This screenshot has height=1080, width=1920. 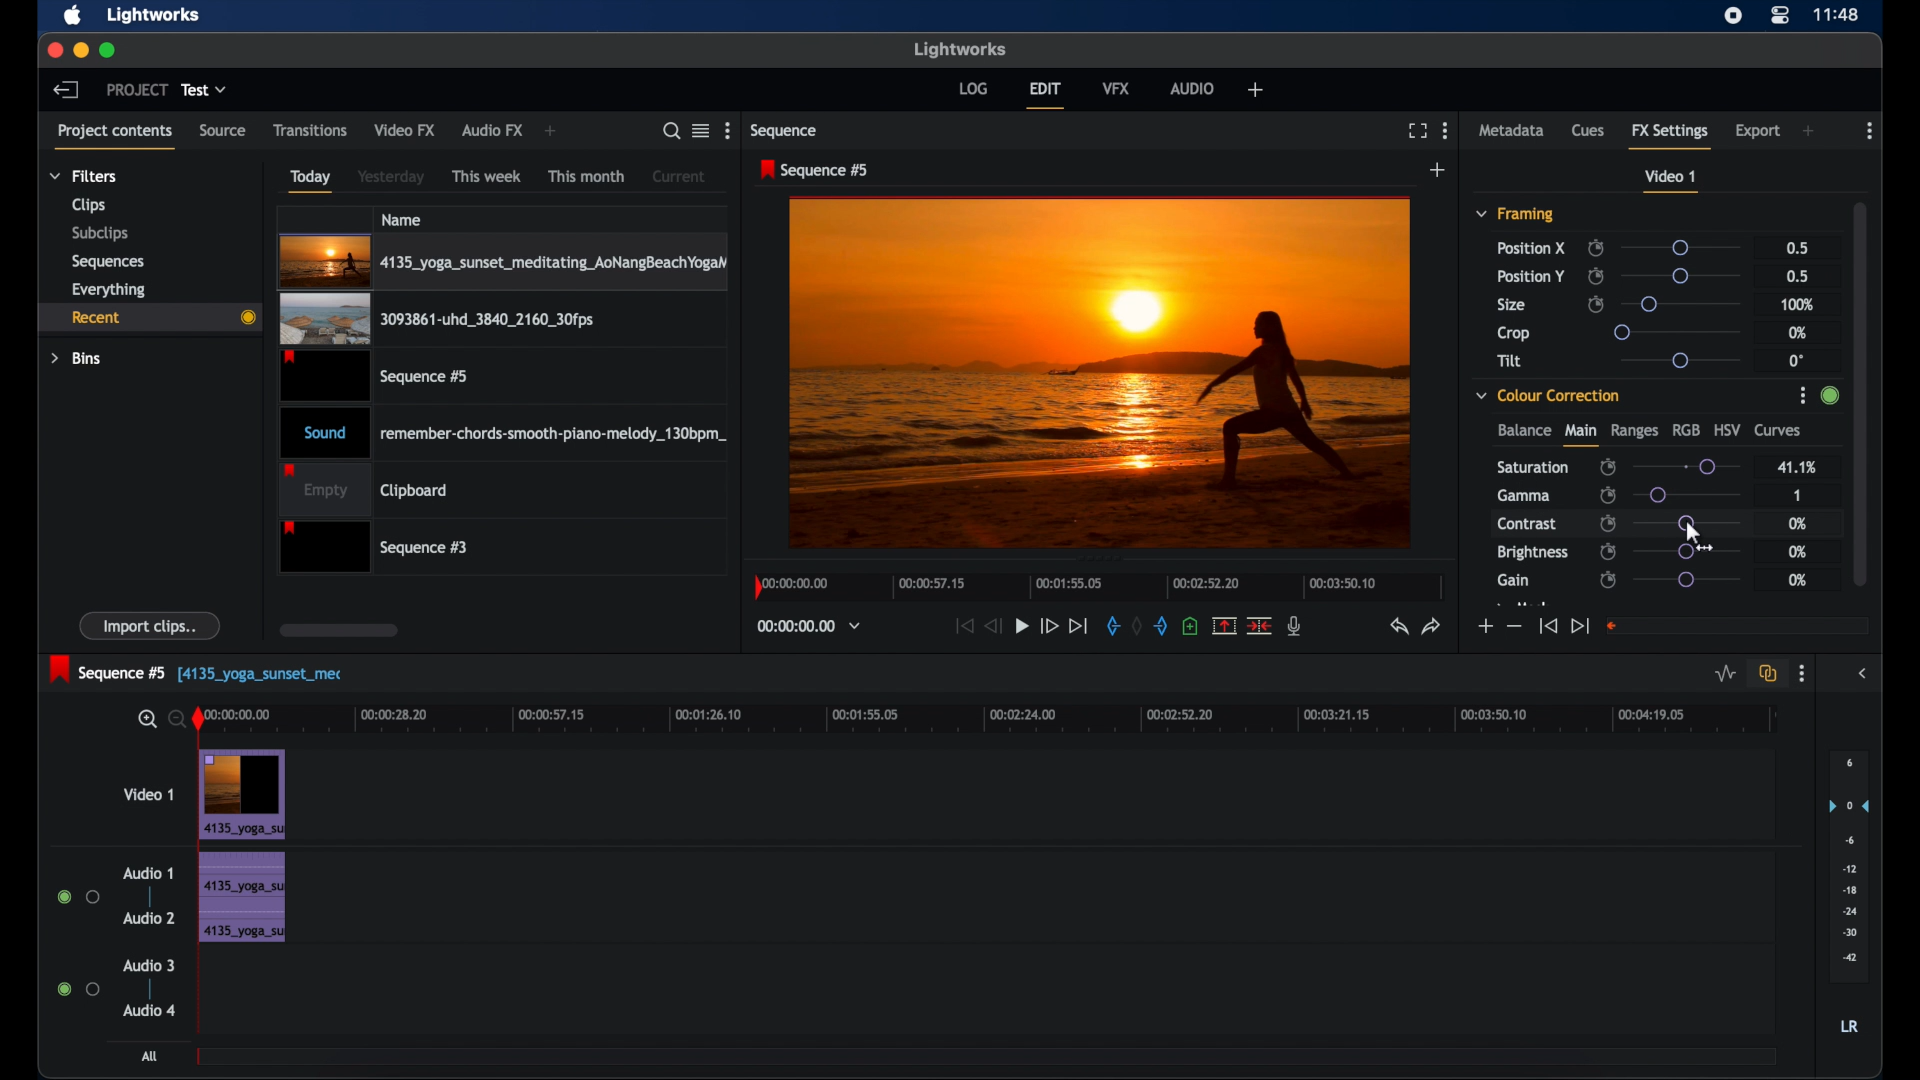 I want to click on scroll box, so click(x=338, y=630).